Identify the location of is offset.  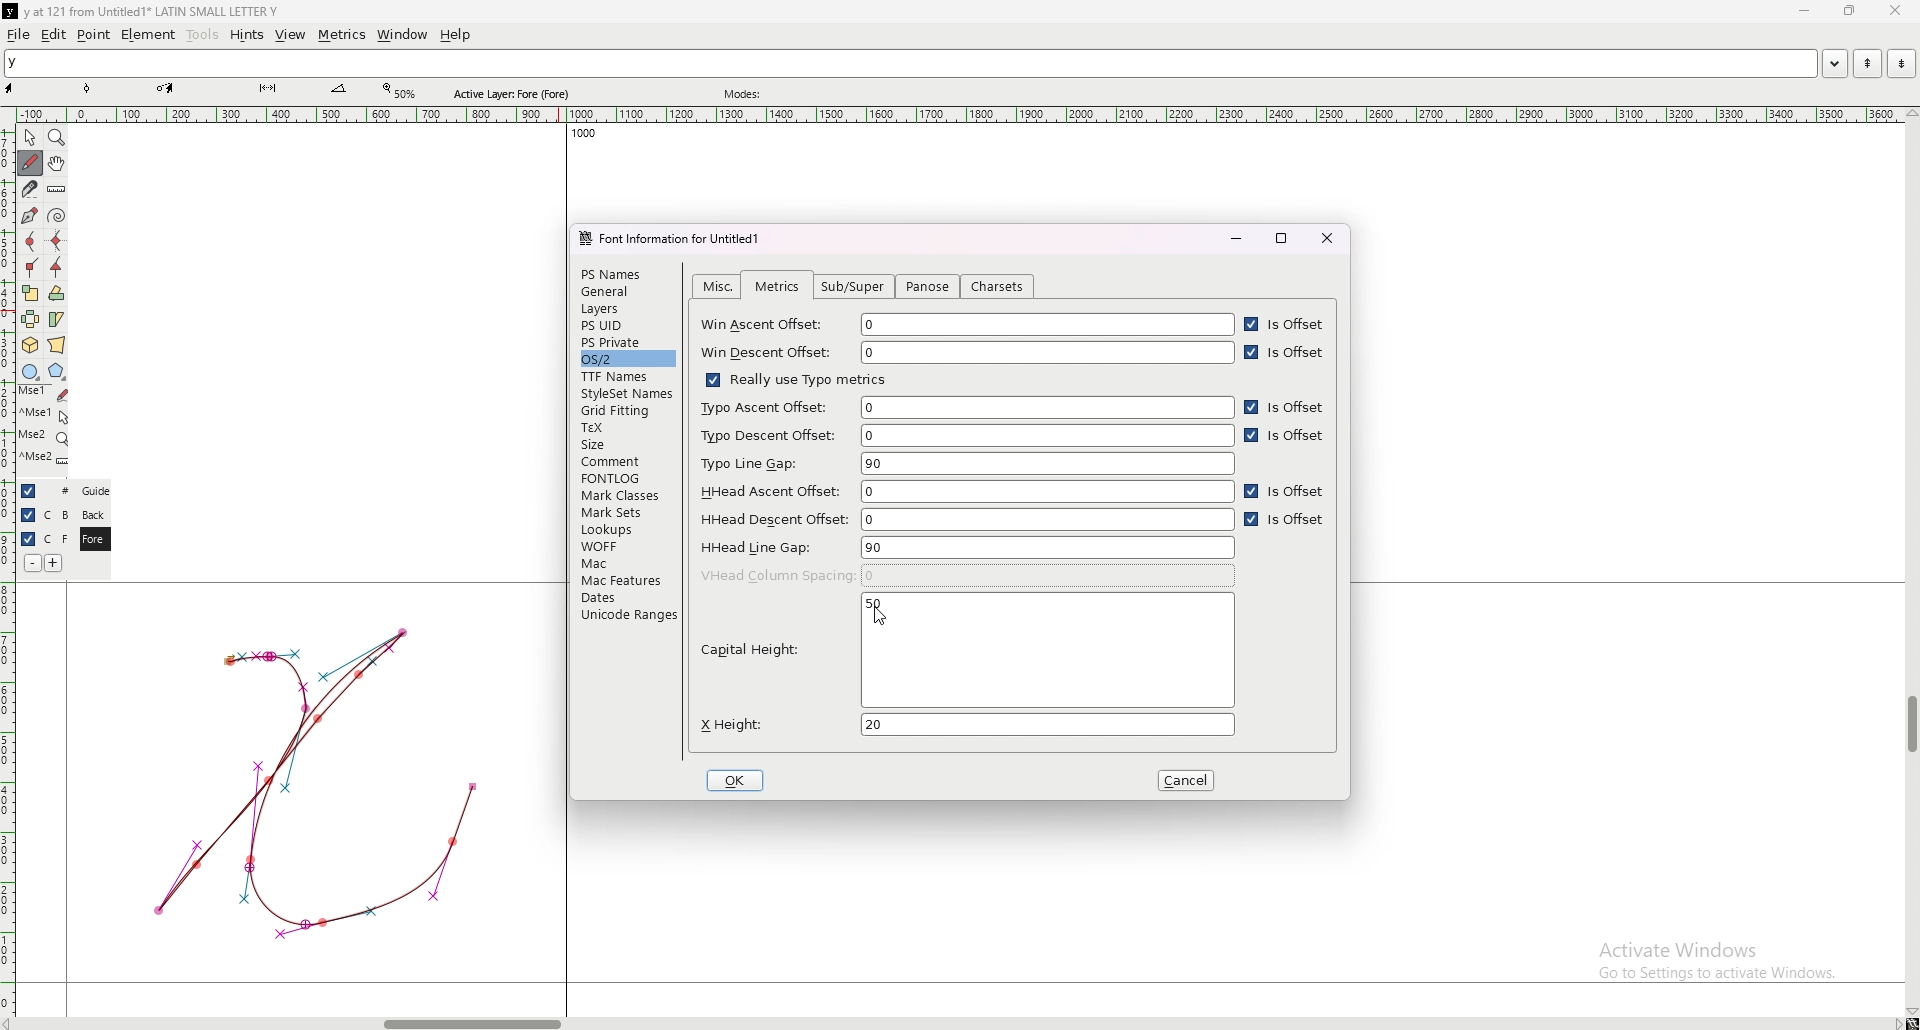
(1286, 407).